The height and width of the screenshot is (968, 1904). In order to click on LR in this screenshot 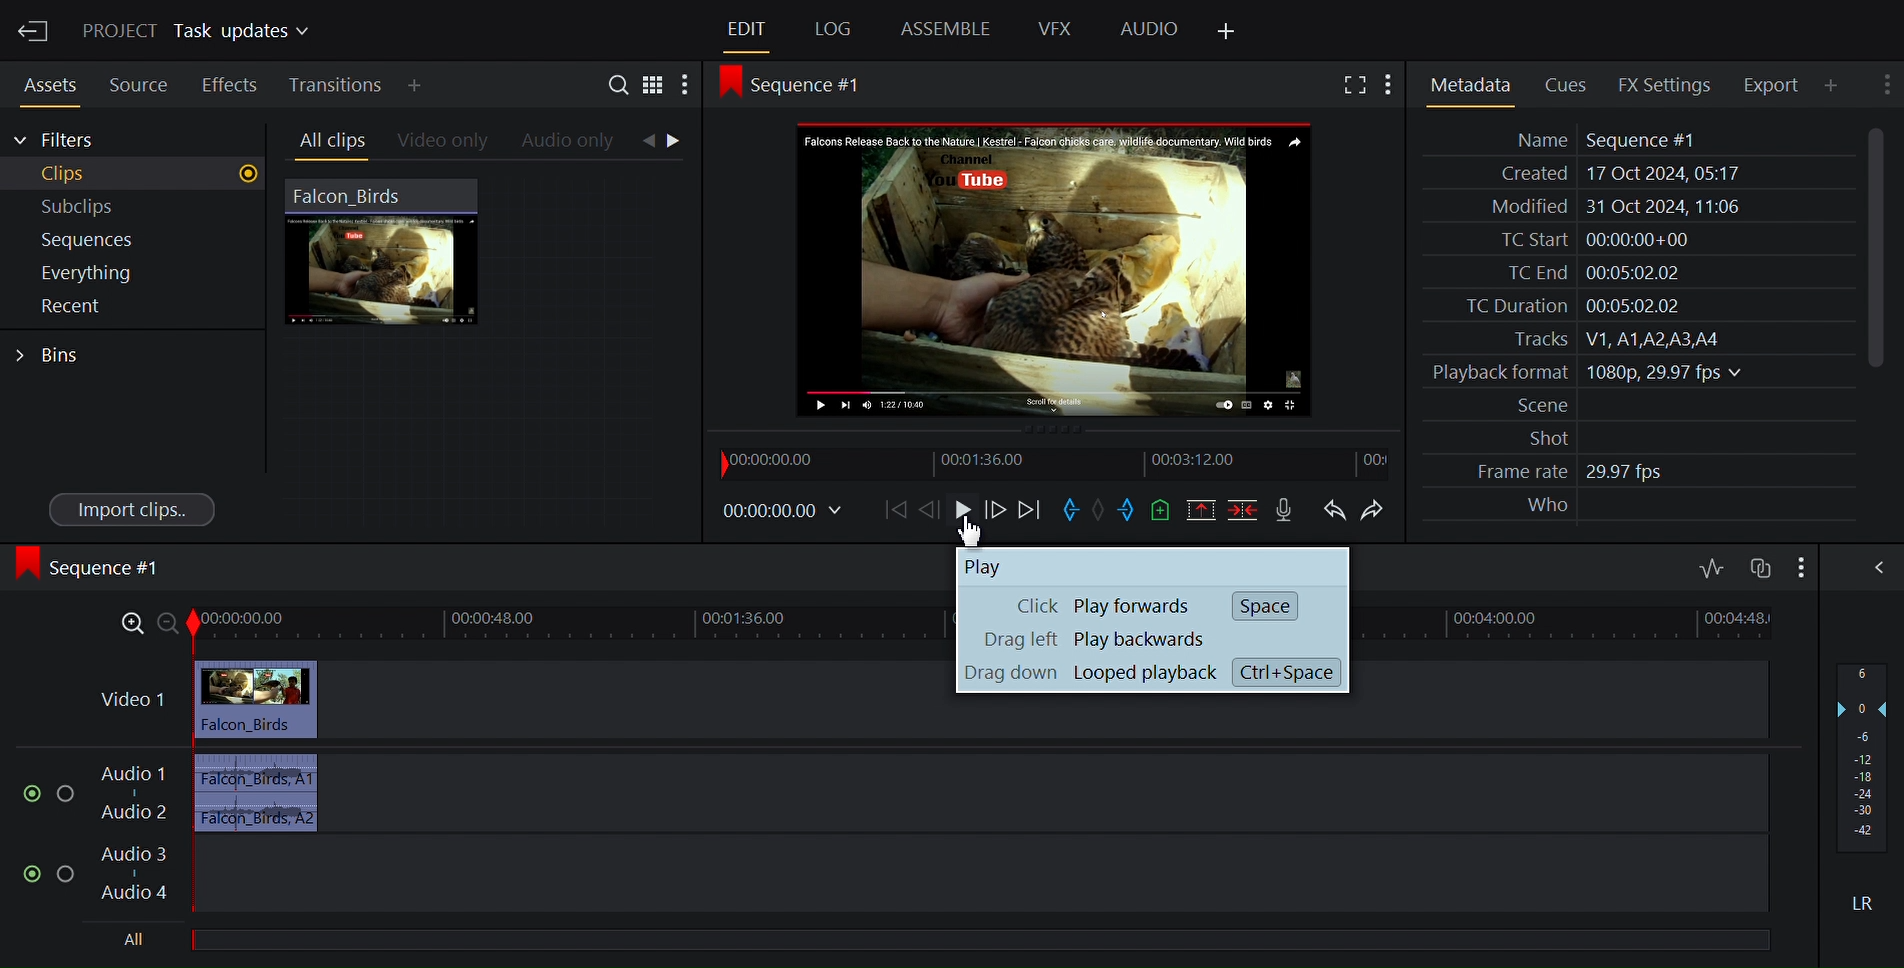, I will do `click(1858, 899)`.